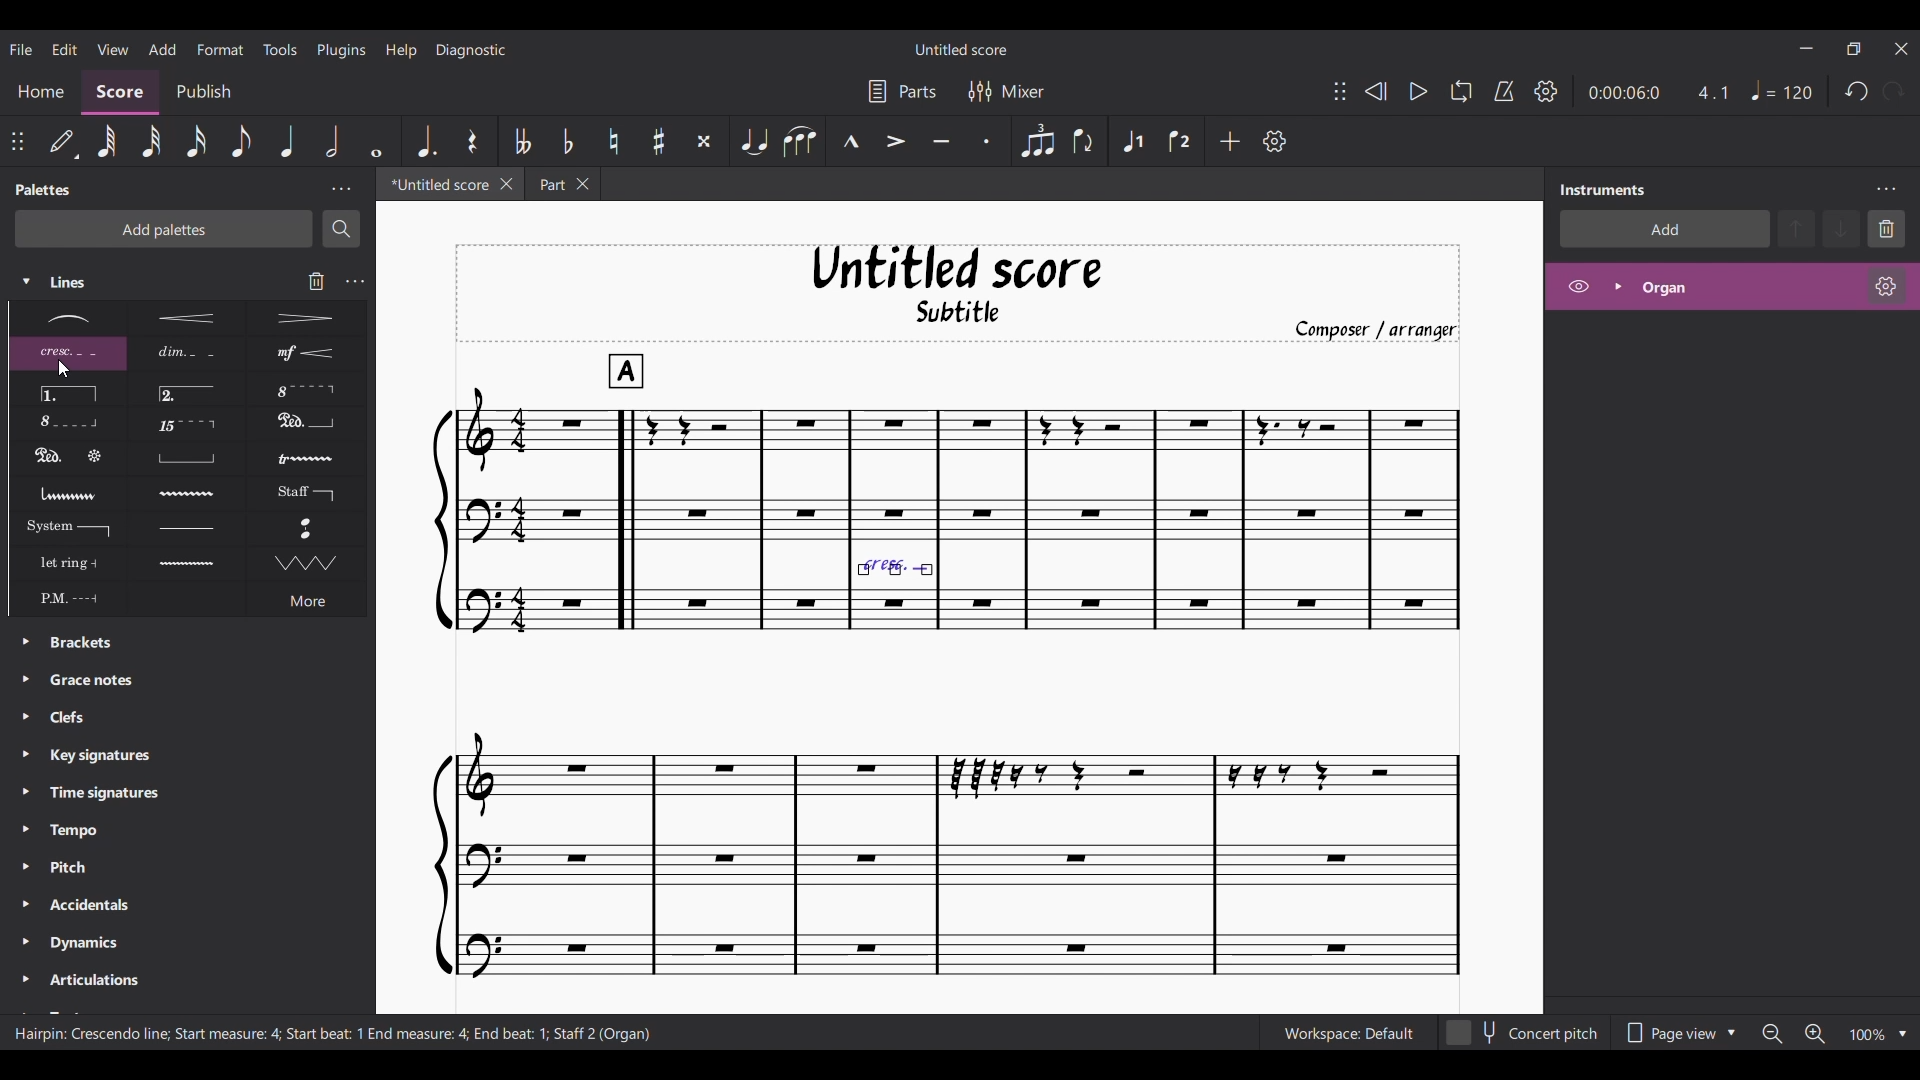 The height and width of the screenshot is (1080, 1920). What do you see at coordinates (1275, 141) in the screenshot?
I see `Customize toolbar` at bounding box center [1275, 141].